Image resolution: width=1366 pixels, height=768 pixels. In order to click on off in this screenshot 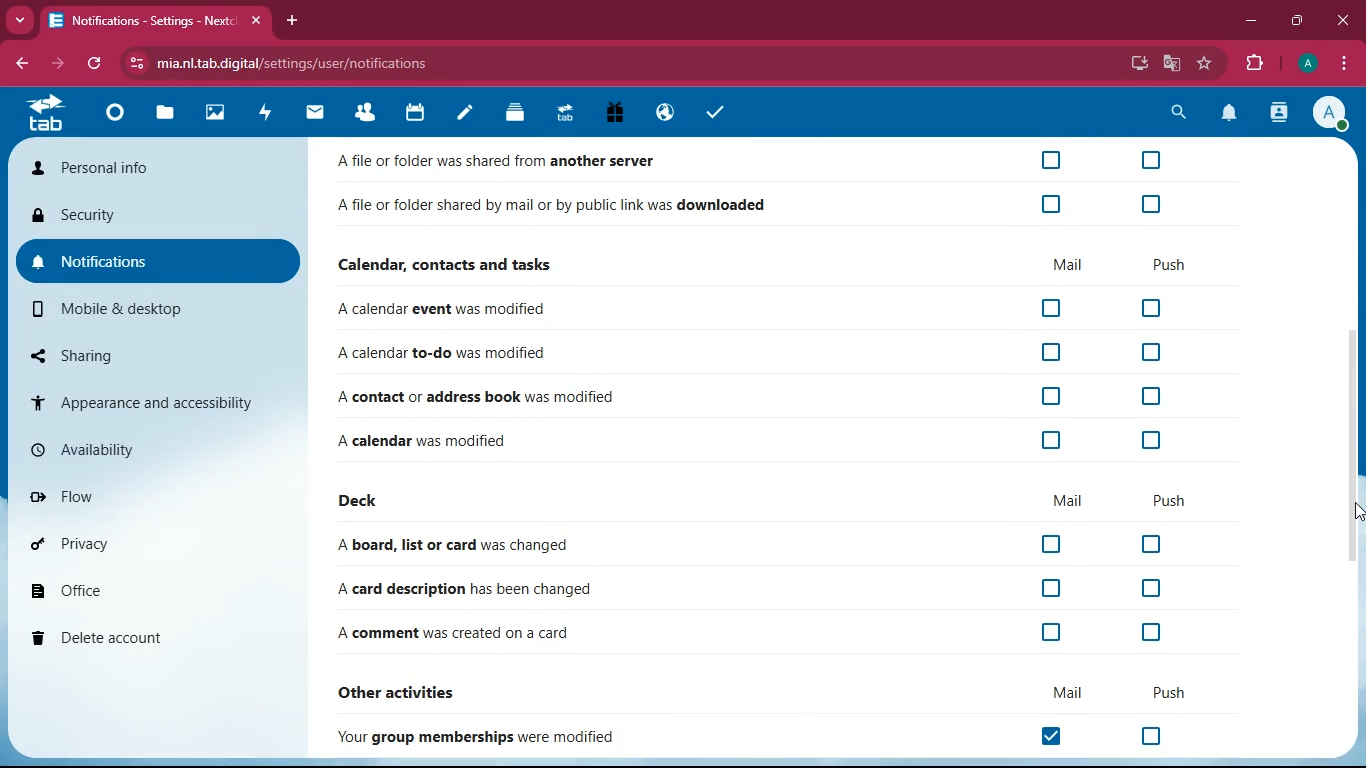, I will do `click(1047, 396)`.